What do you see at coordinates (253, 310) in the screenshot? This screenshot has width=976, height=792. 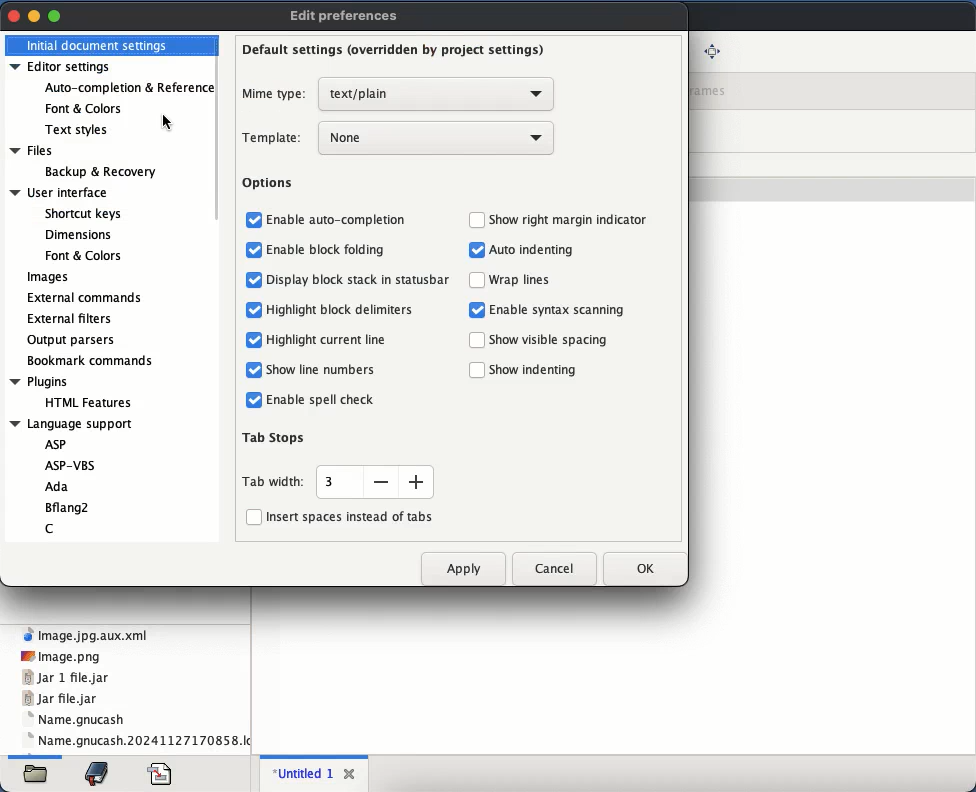 I see `checkbox` at bounding box center [253, 310].